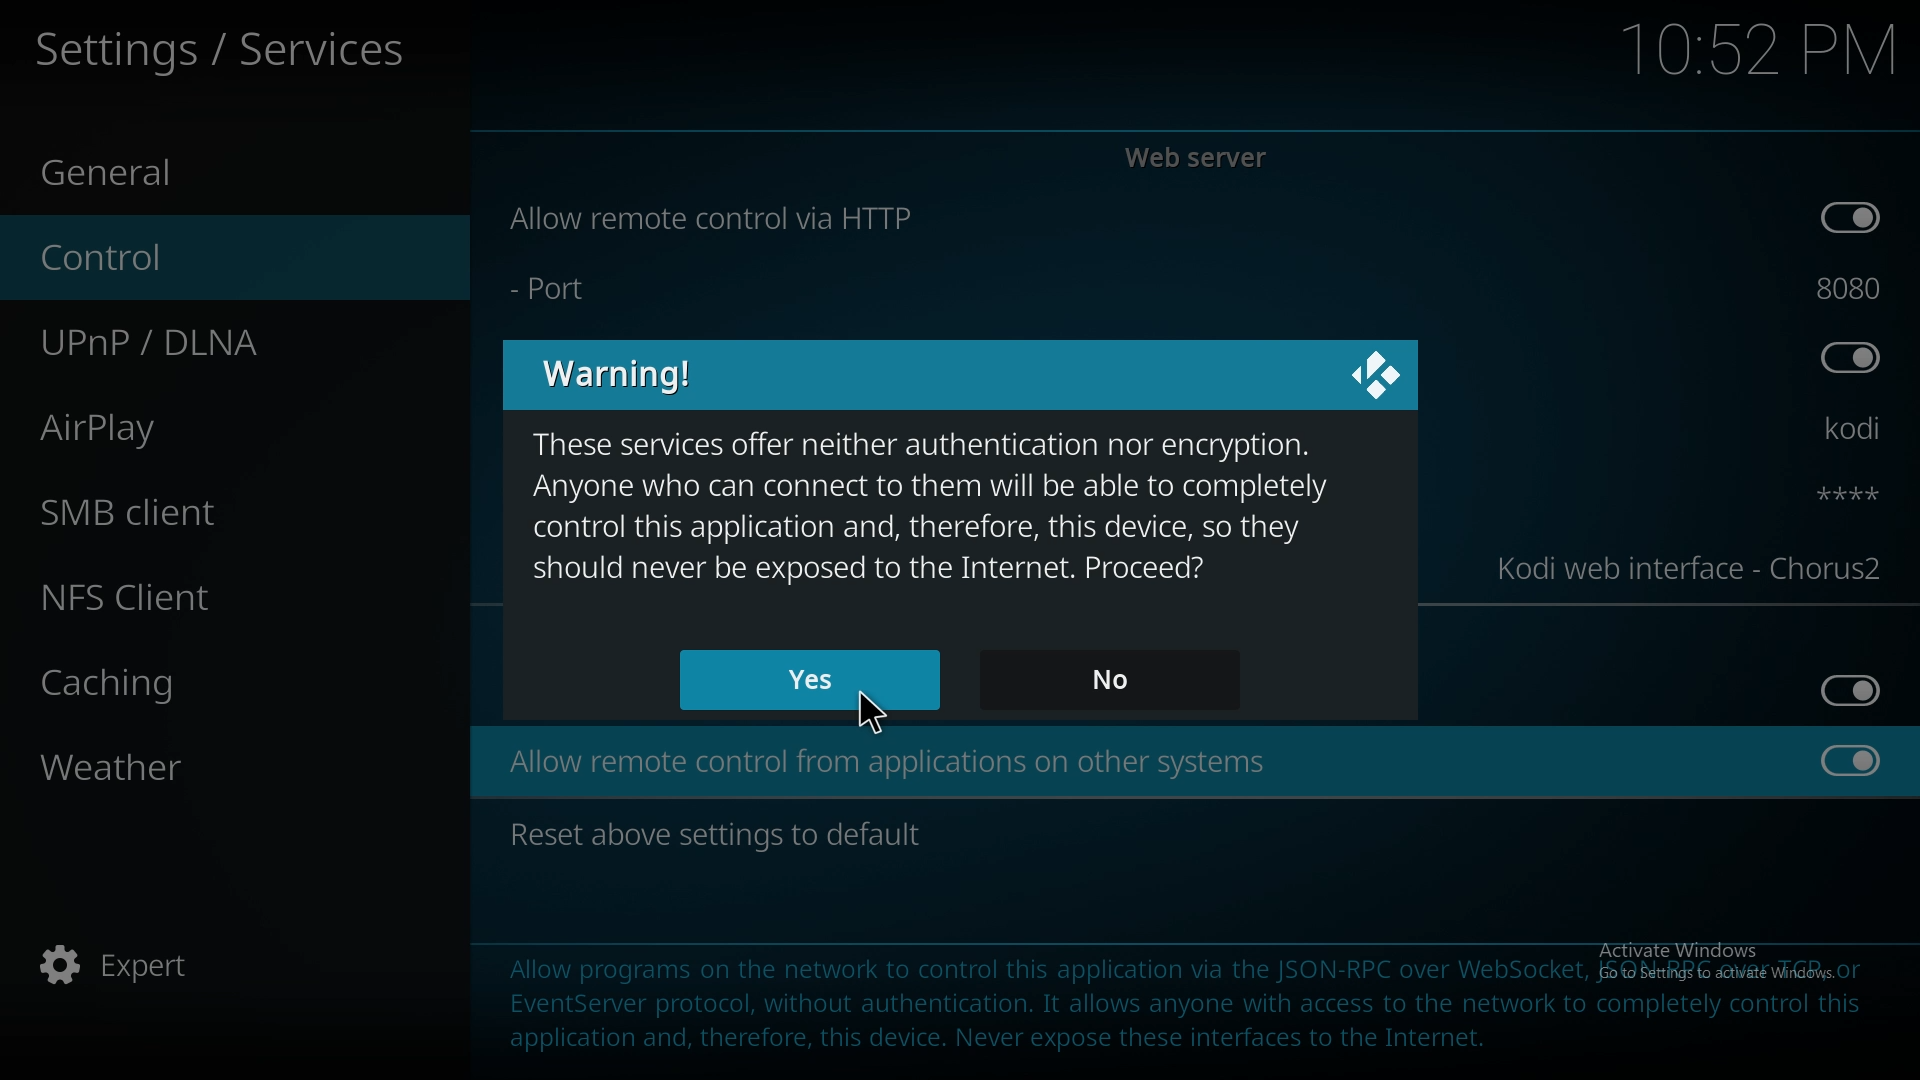 Image resolution: width=1920 pixels, height=1080 pixels. Describe the element at coordinates (210, 595) in the screenshot. I see `nfs client` at that location.